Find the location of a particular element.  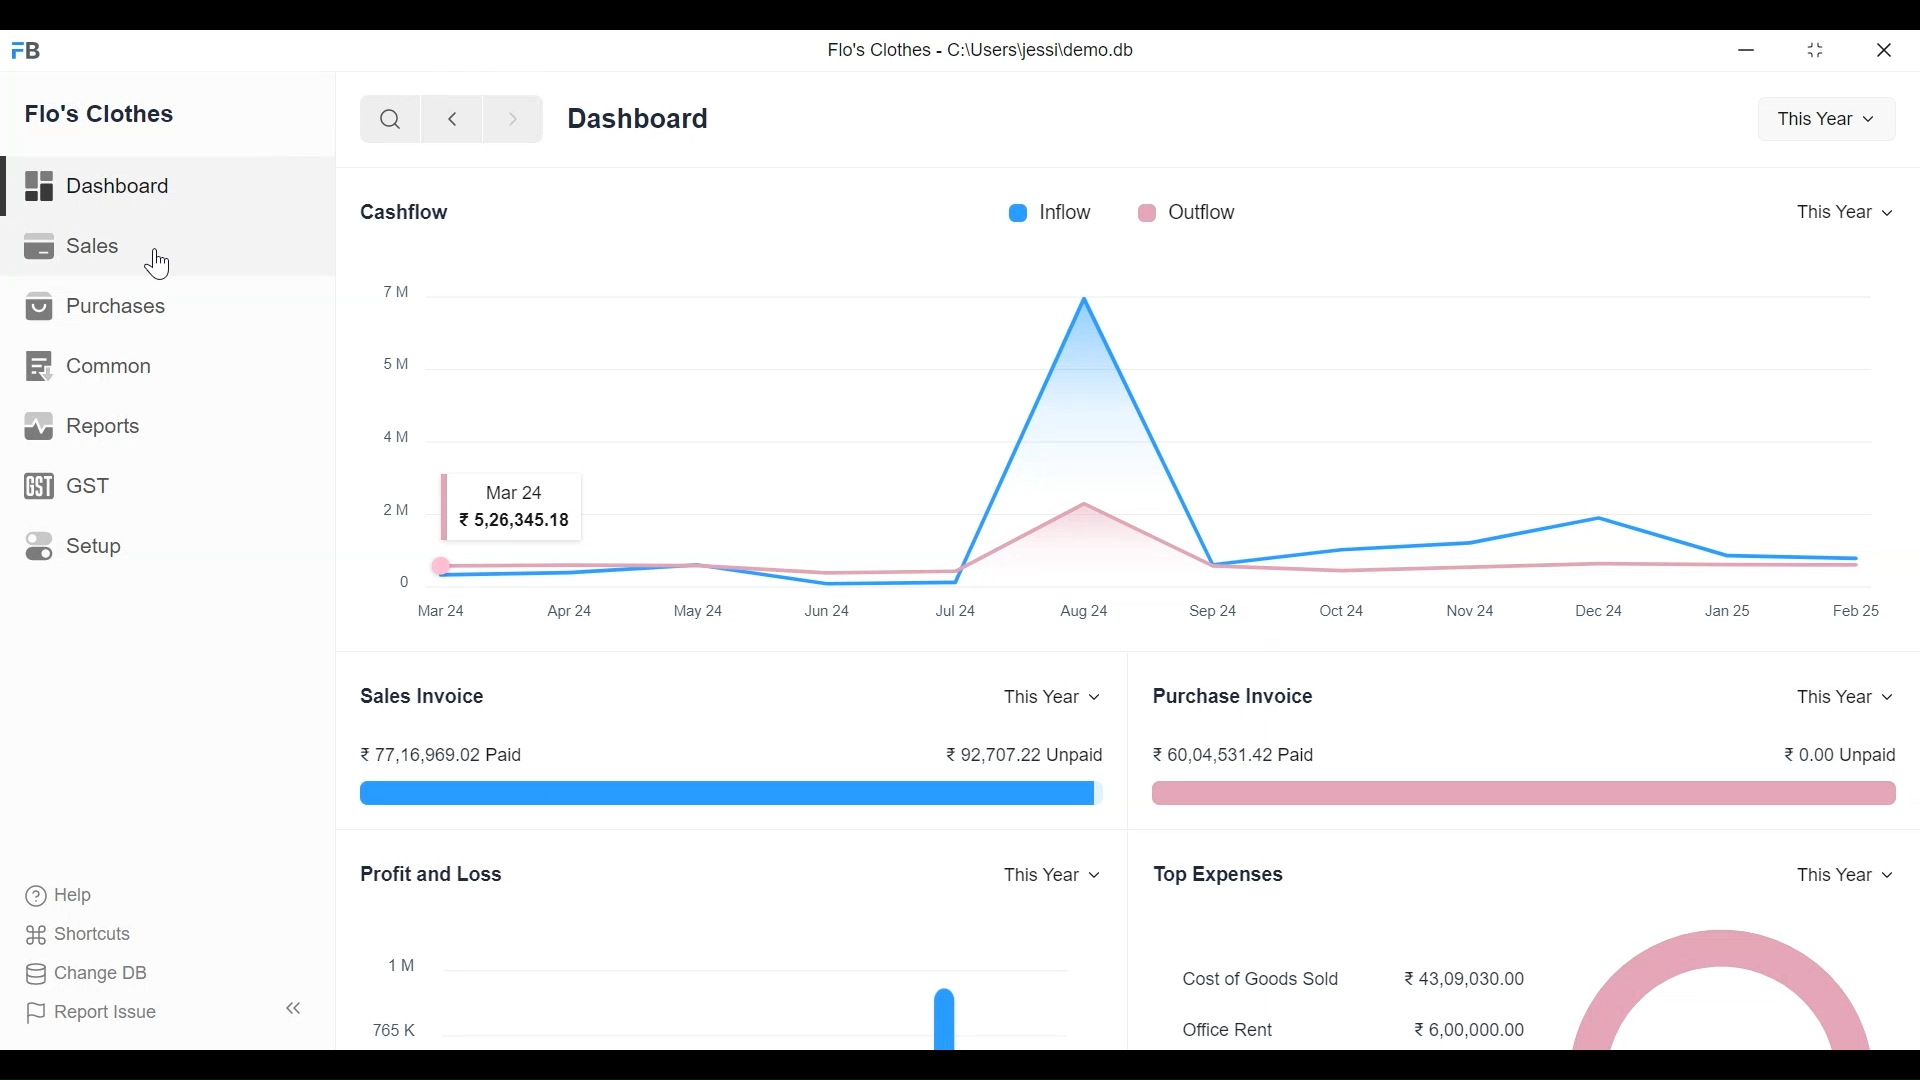

Frappe Books Desktop Icon is located at coordinates (27, 50).